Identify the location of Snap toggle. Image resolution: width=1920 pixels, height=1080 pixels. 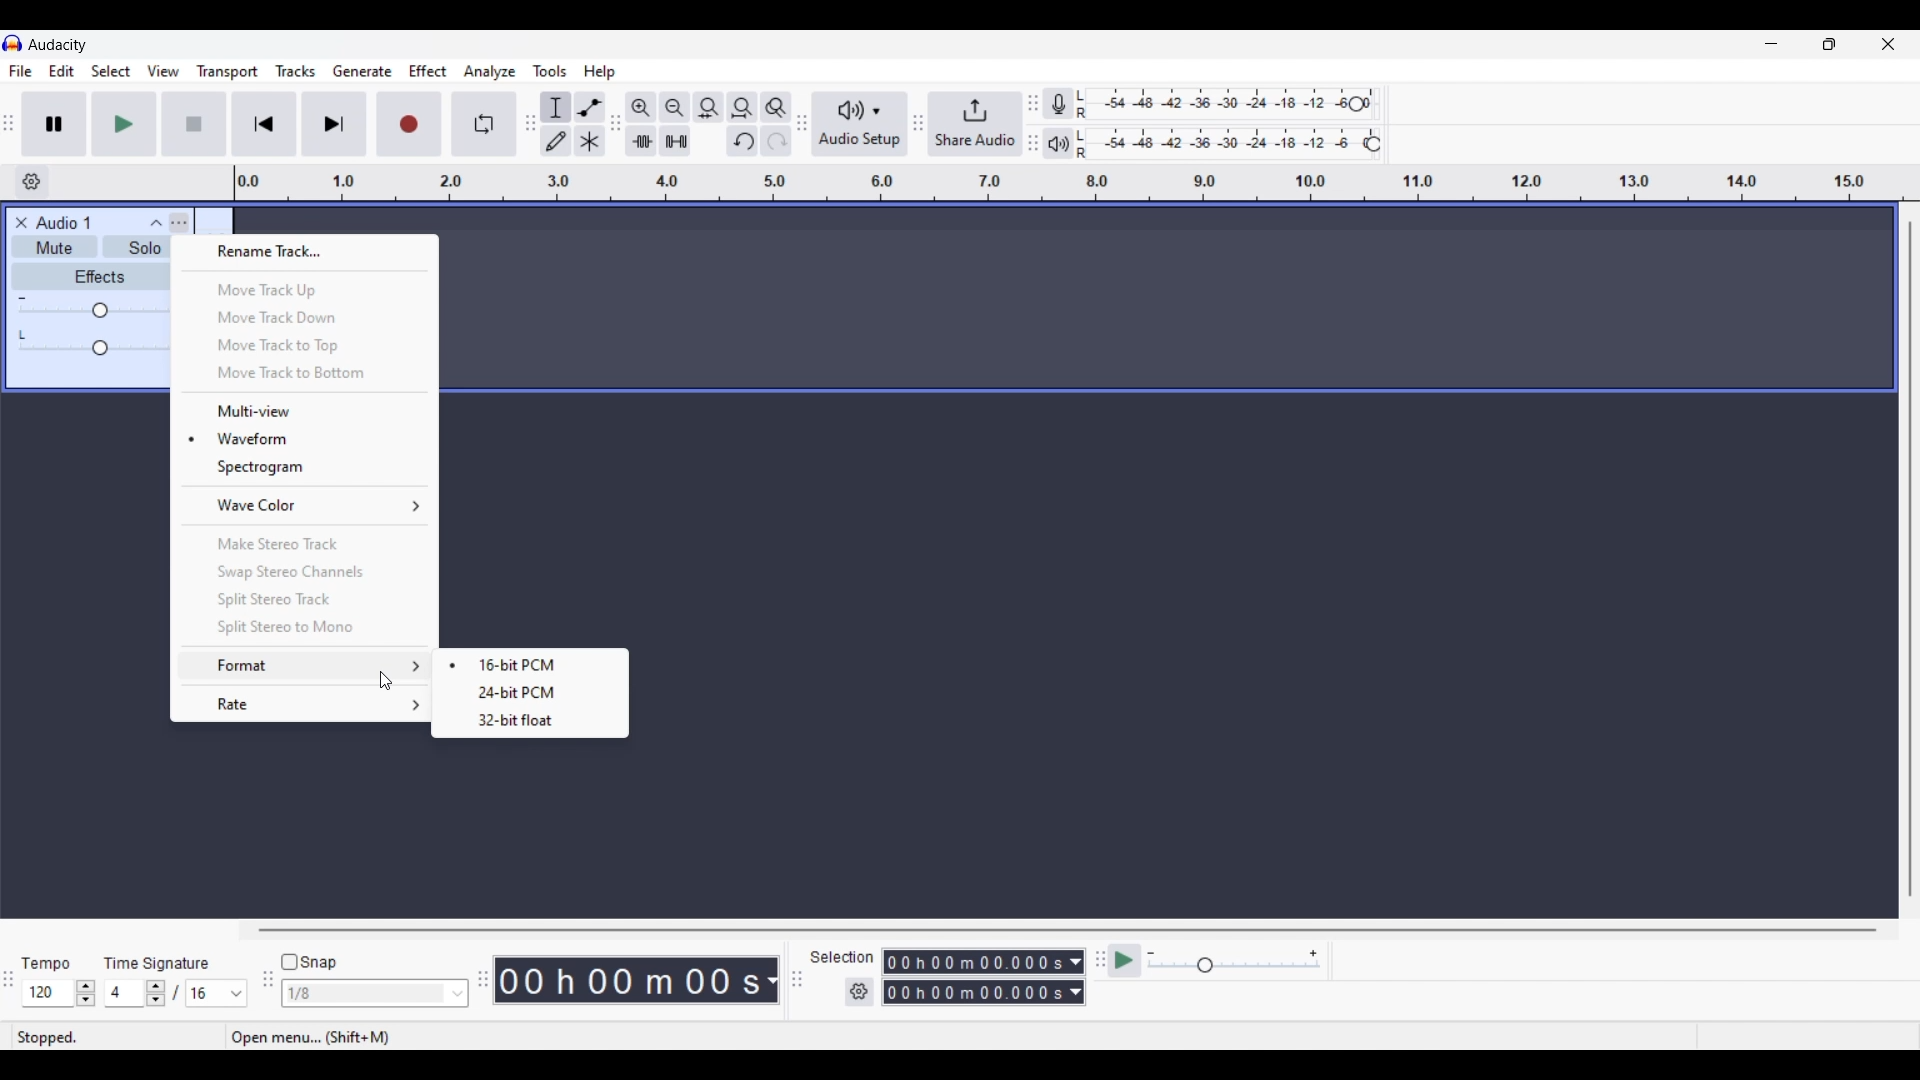
(310, 963).